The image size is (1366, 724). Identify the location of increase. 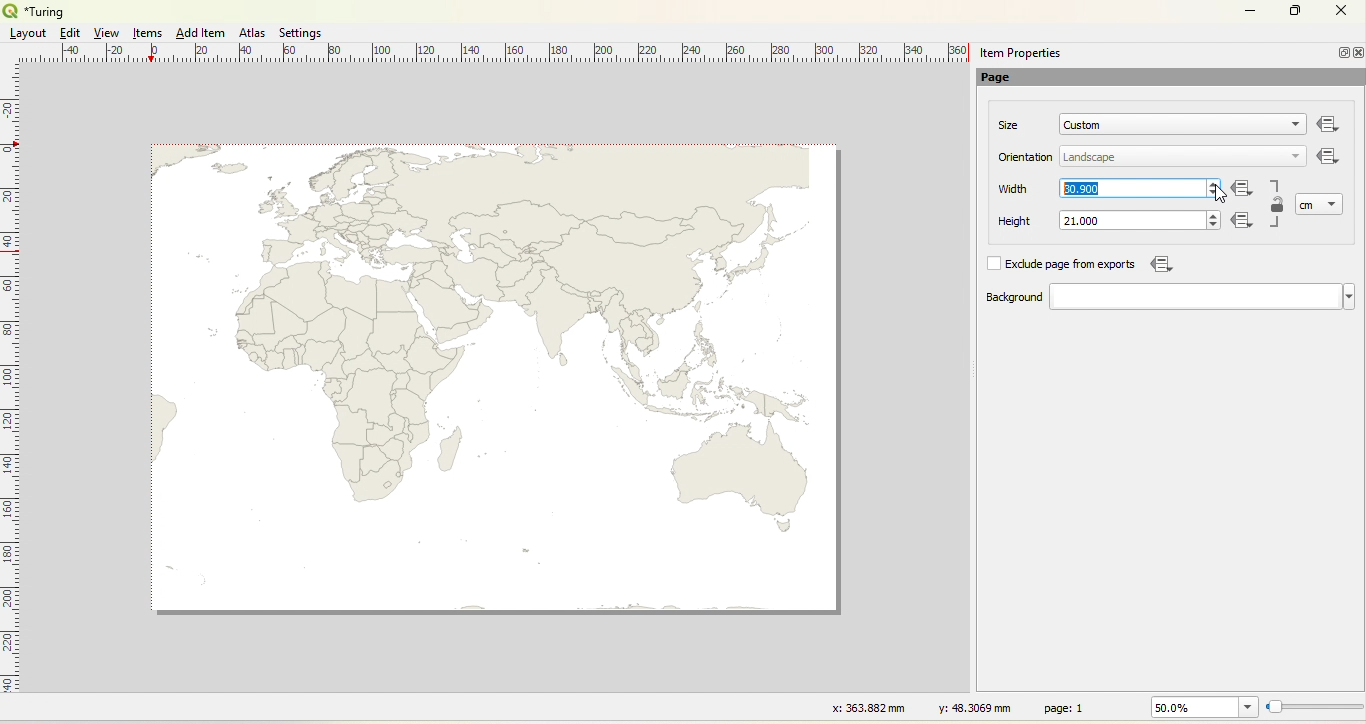
(1211, 214).